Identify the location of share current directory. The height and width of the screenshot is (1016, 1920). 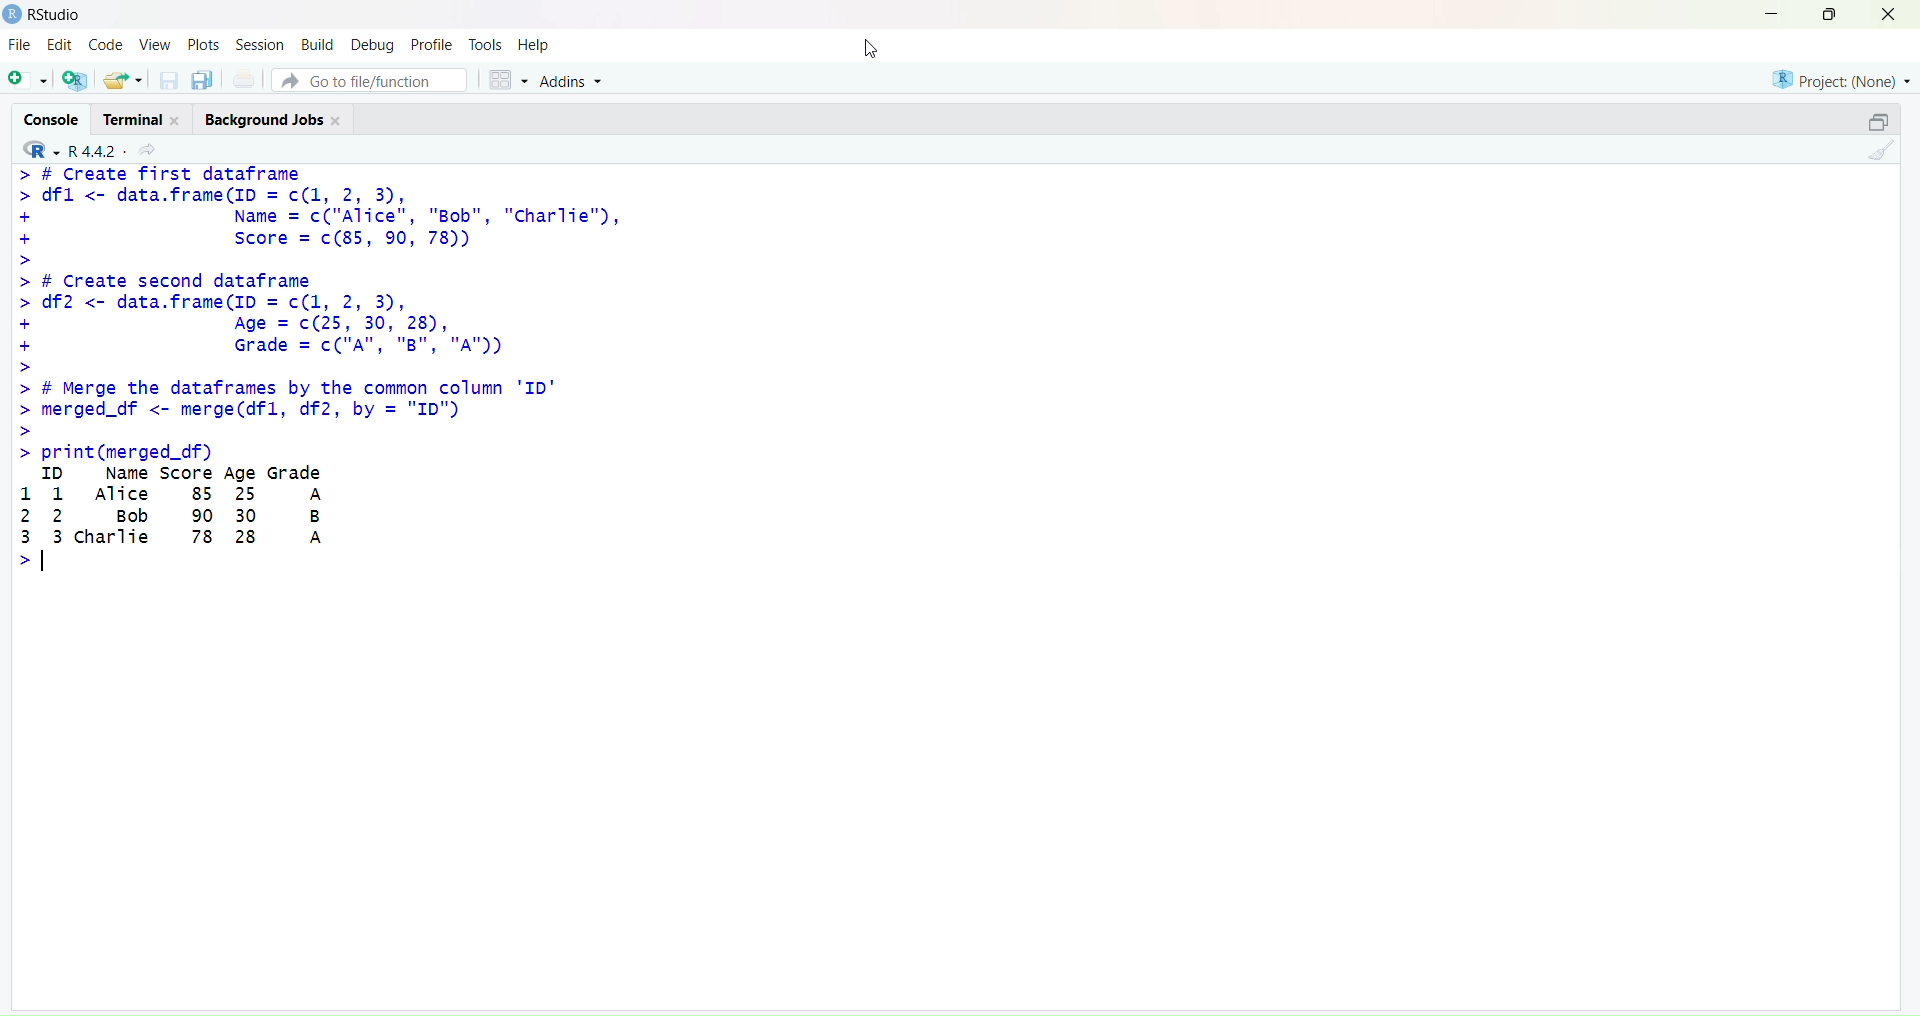
(147, 151).